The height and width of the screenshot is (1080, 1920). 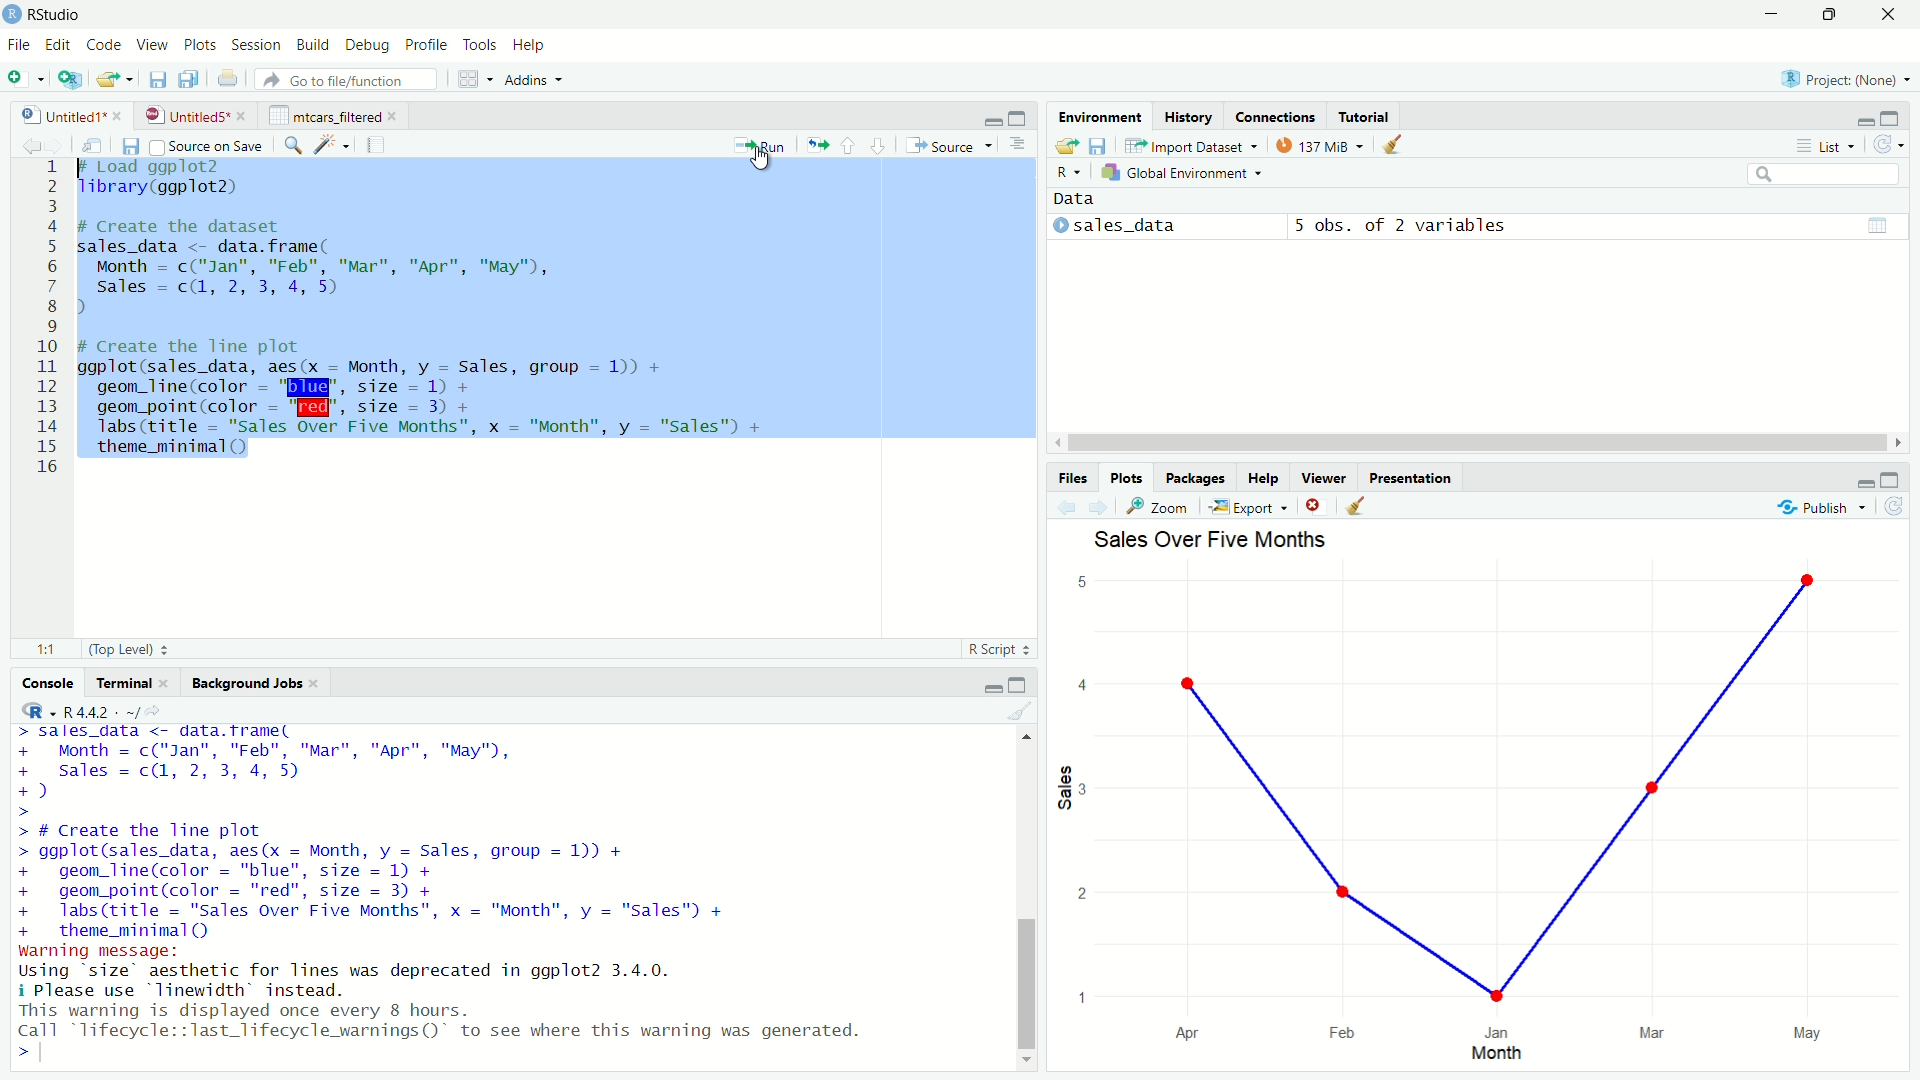 What do you see at coordinates (247, 684) in the screenshot?
I see `Background Jobs` at bounding box center [247, 684].